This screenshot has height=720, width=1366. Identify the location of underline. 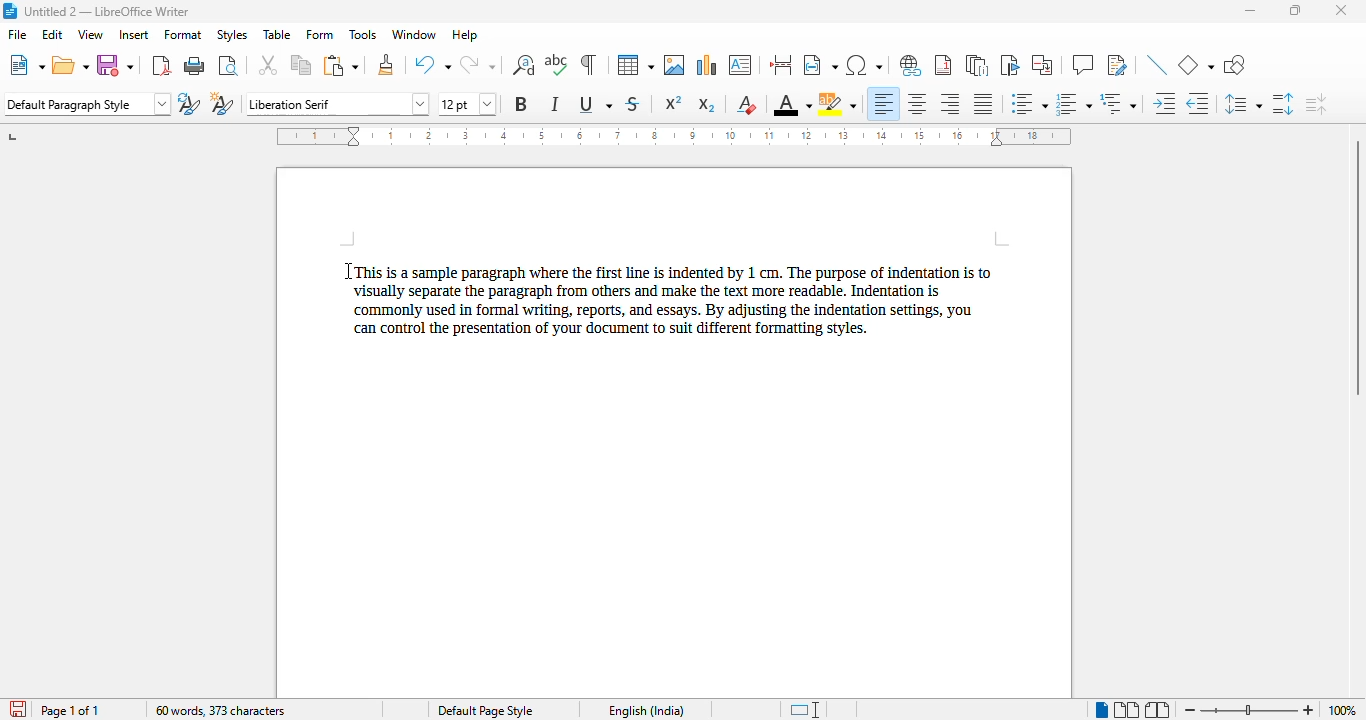
(595, 103).